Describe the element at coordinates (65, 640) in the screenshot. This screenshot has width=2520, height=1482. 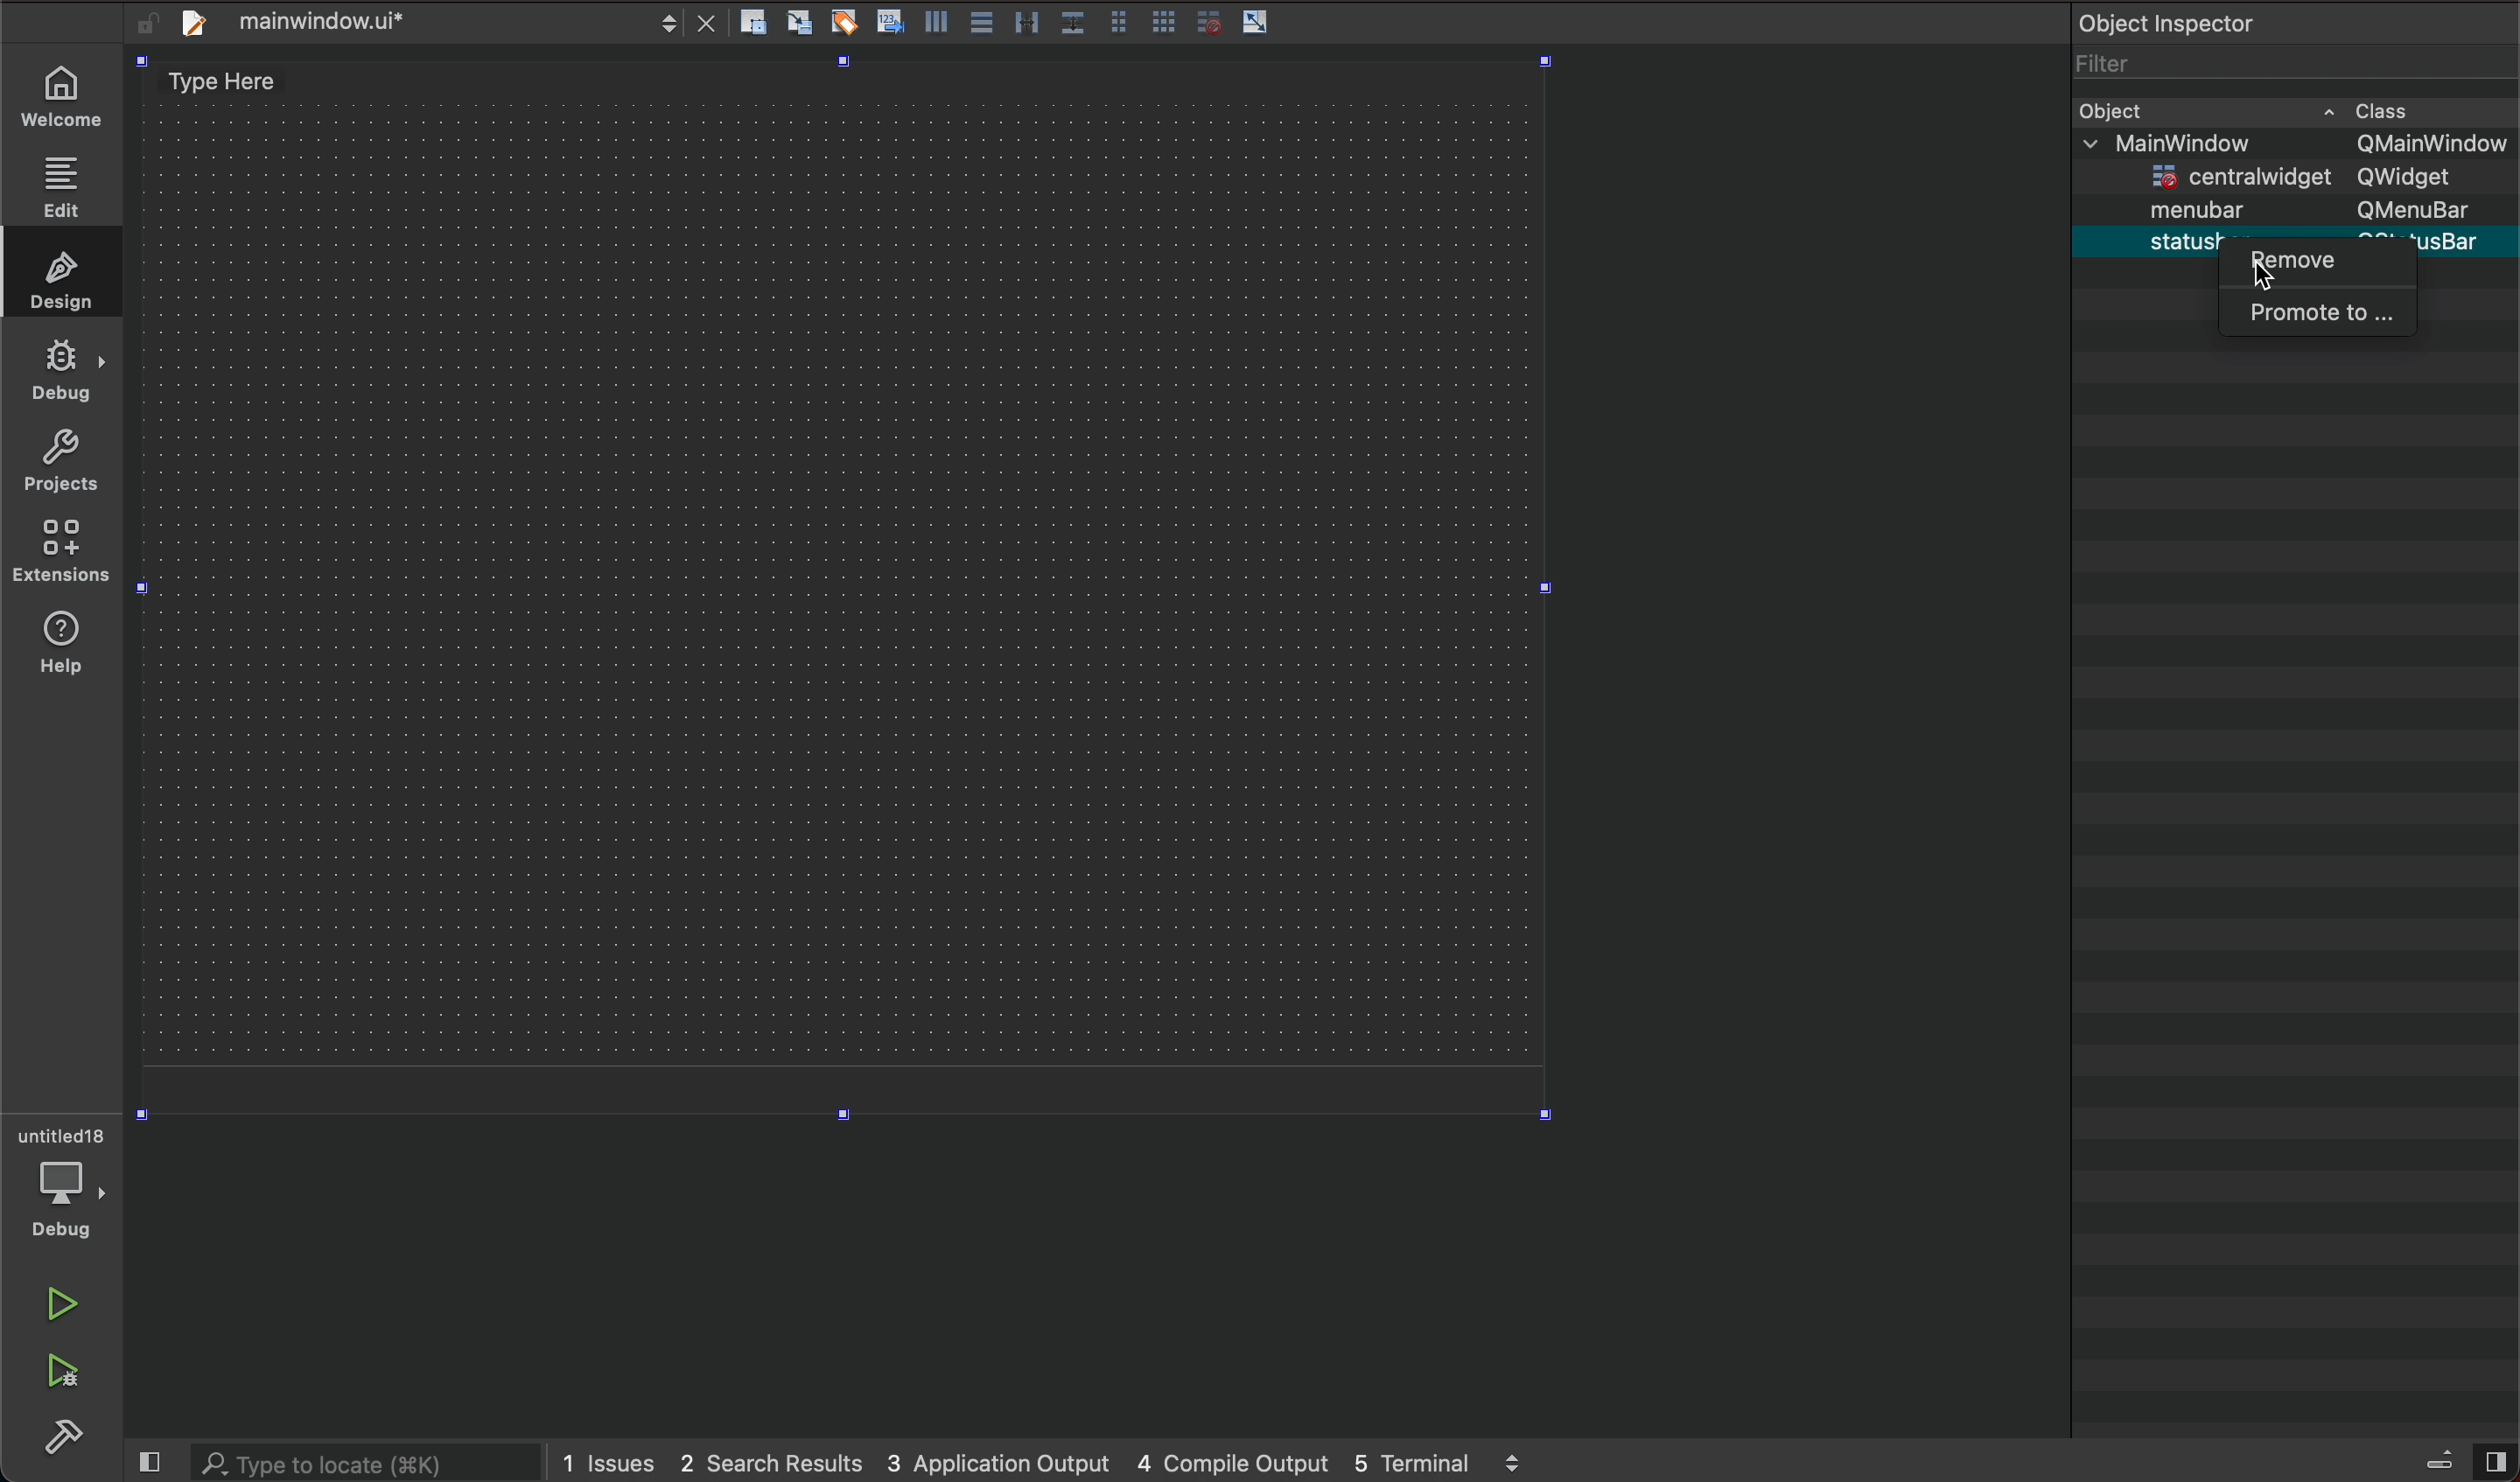
I see `extensions` at that location.